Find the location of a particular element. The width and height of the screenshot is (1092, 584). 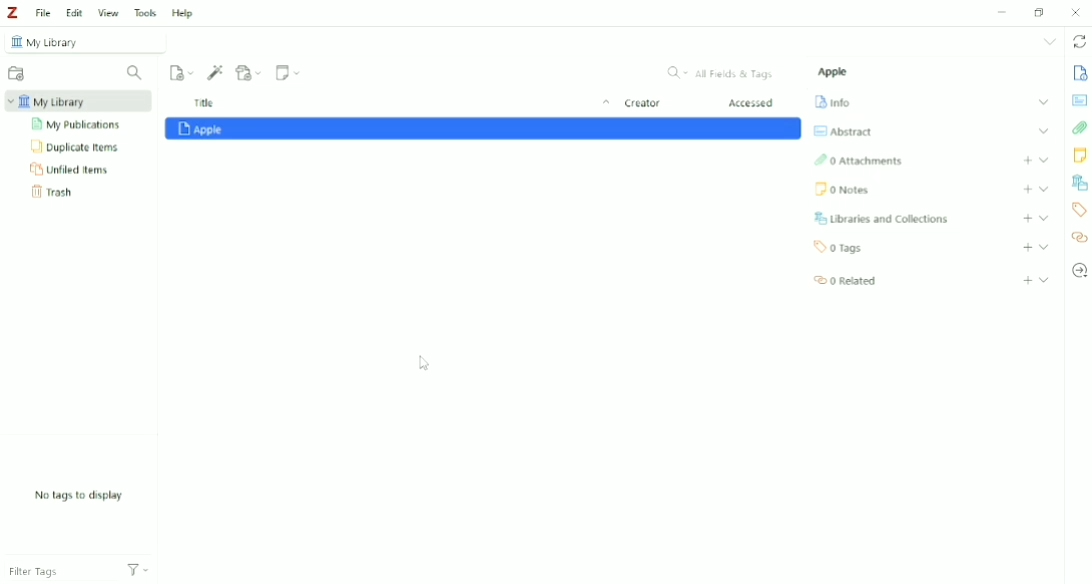

Add is located at coordinates (1028, 218).